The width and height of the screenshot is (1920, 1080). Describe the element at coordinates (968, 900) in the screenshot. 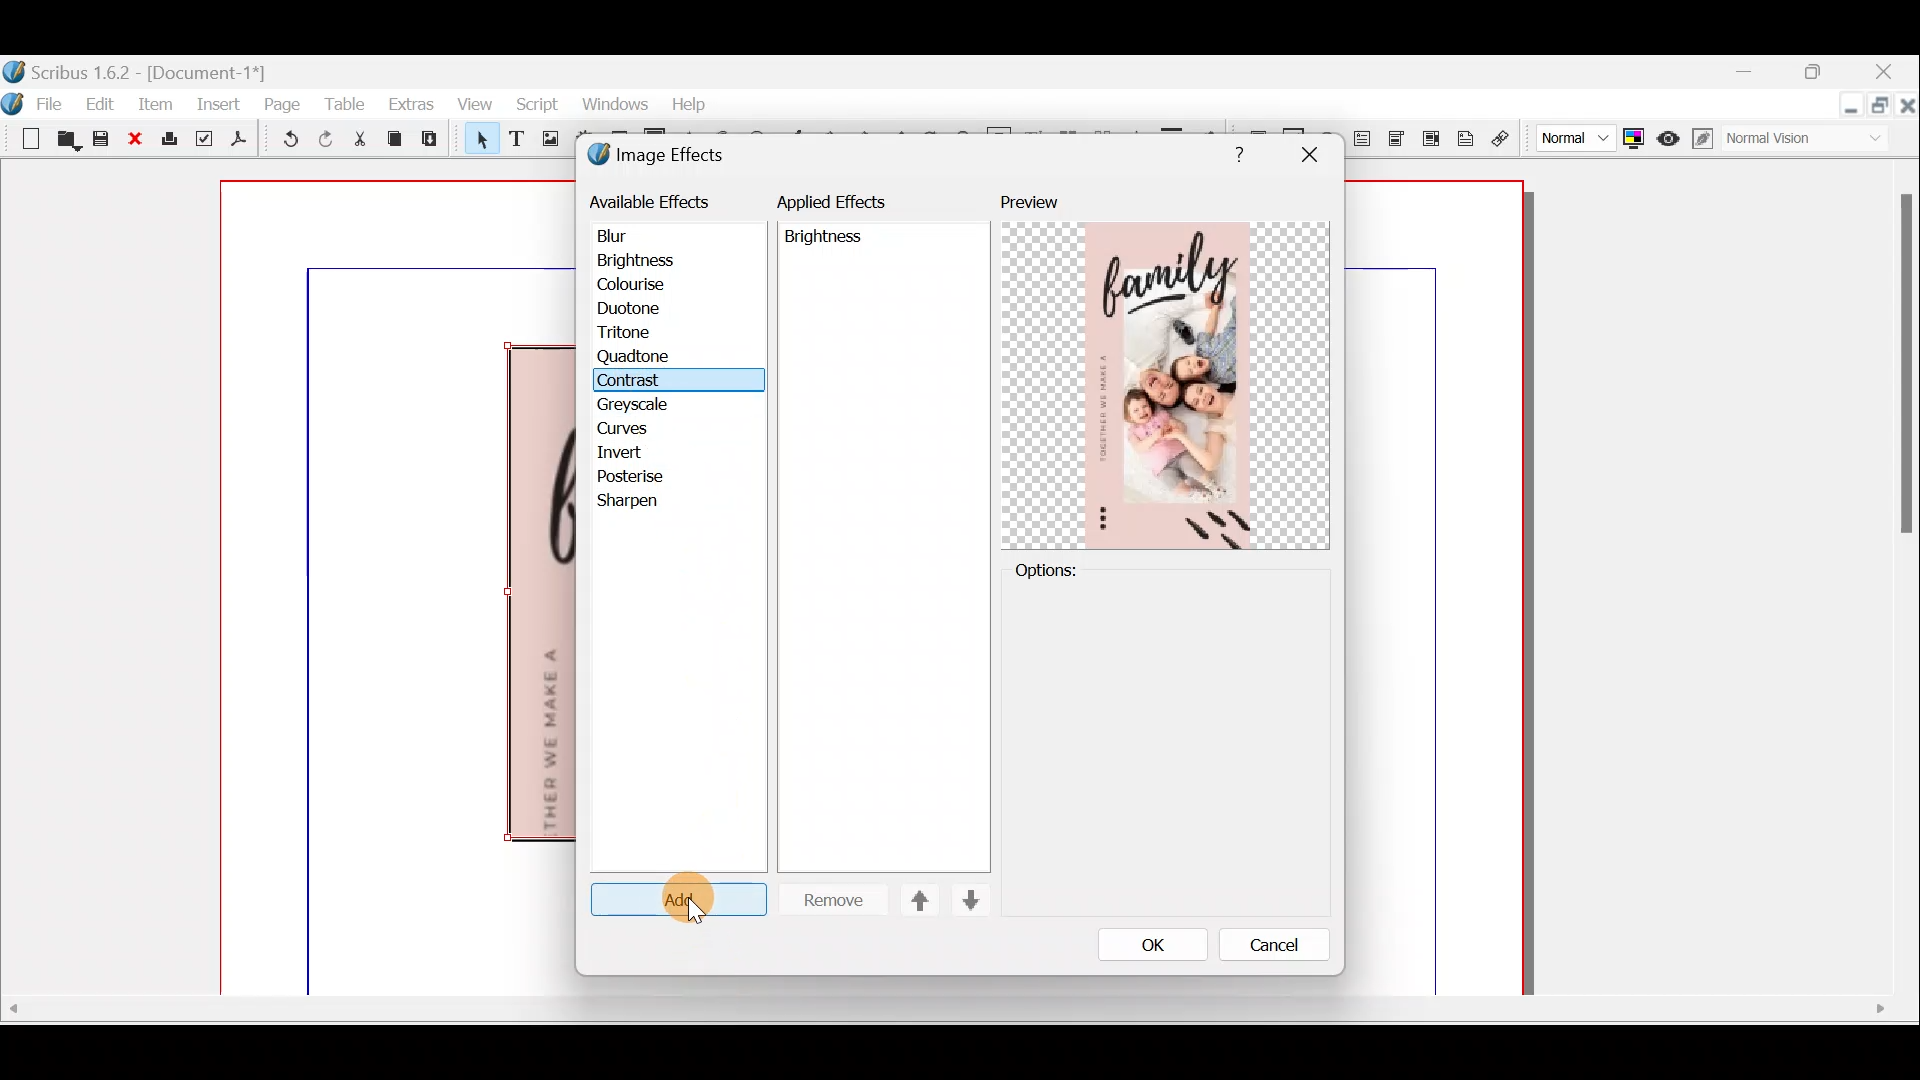

I see `Move down` at that location.